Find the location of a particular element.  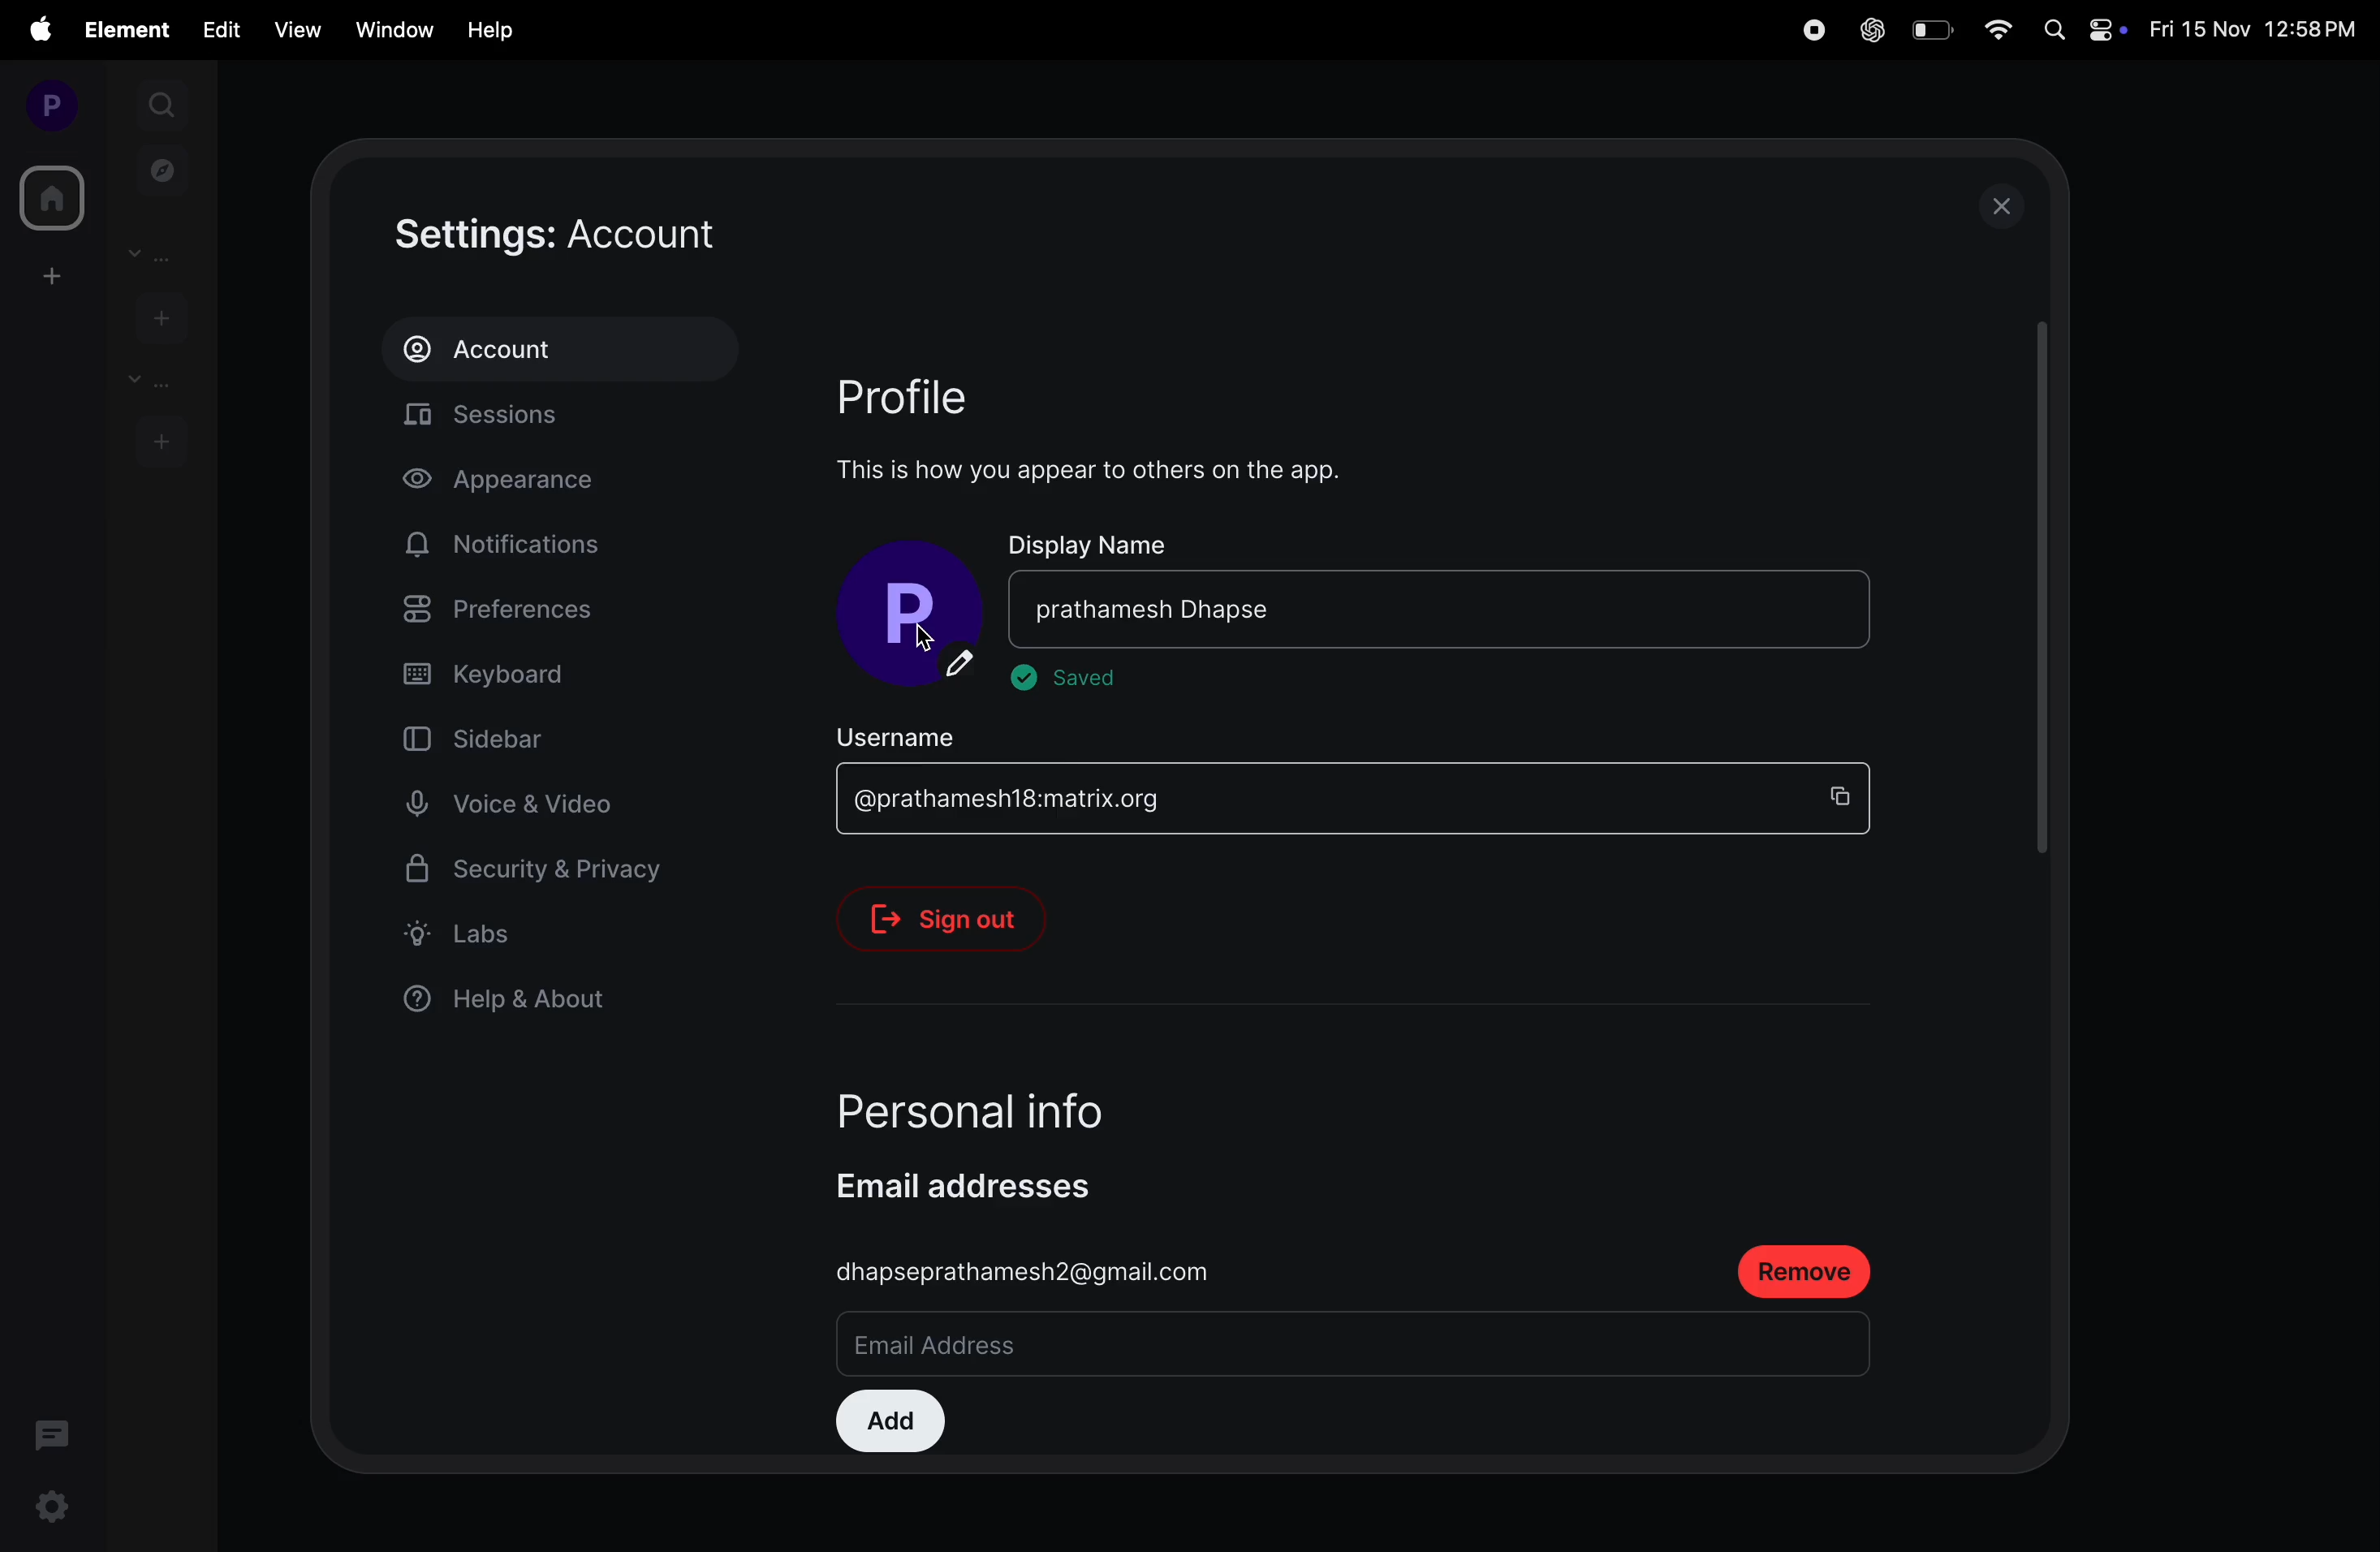

wifi is located at coordinates (2000, 31).